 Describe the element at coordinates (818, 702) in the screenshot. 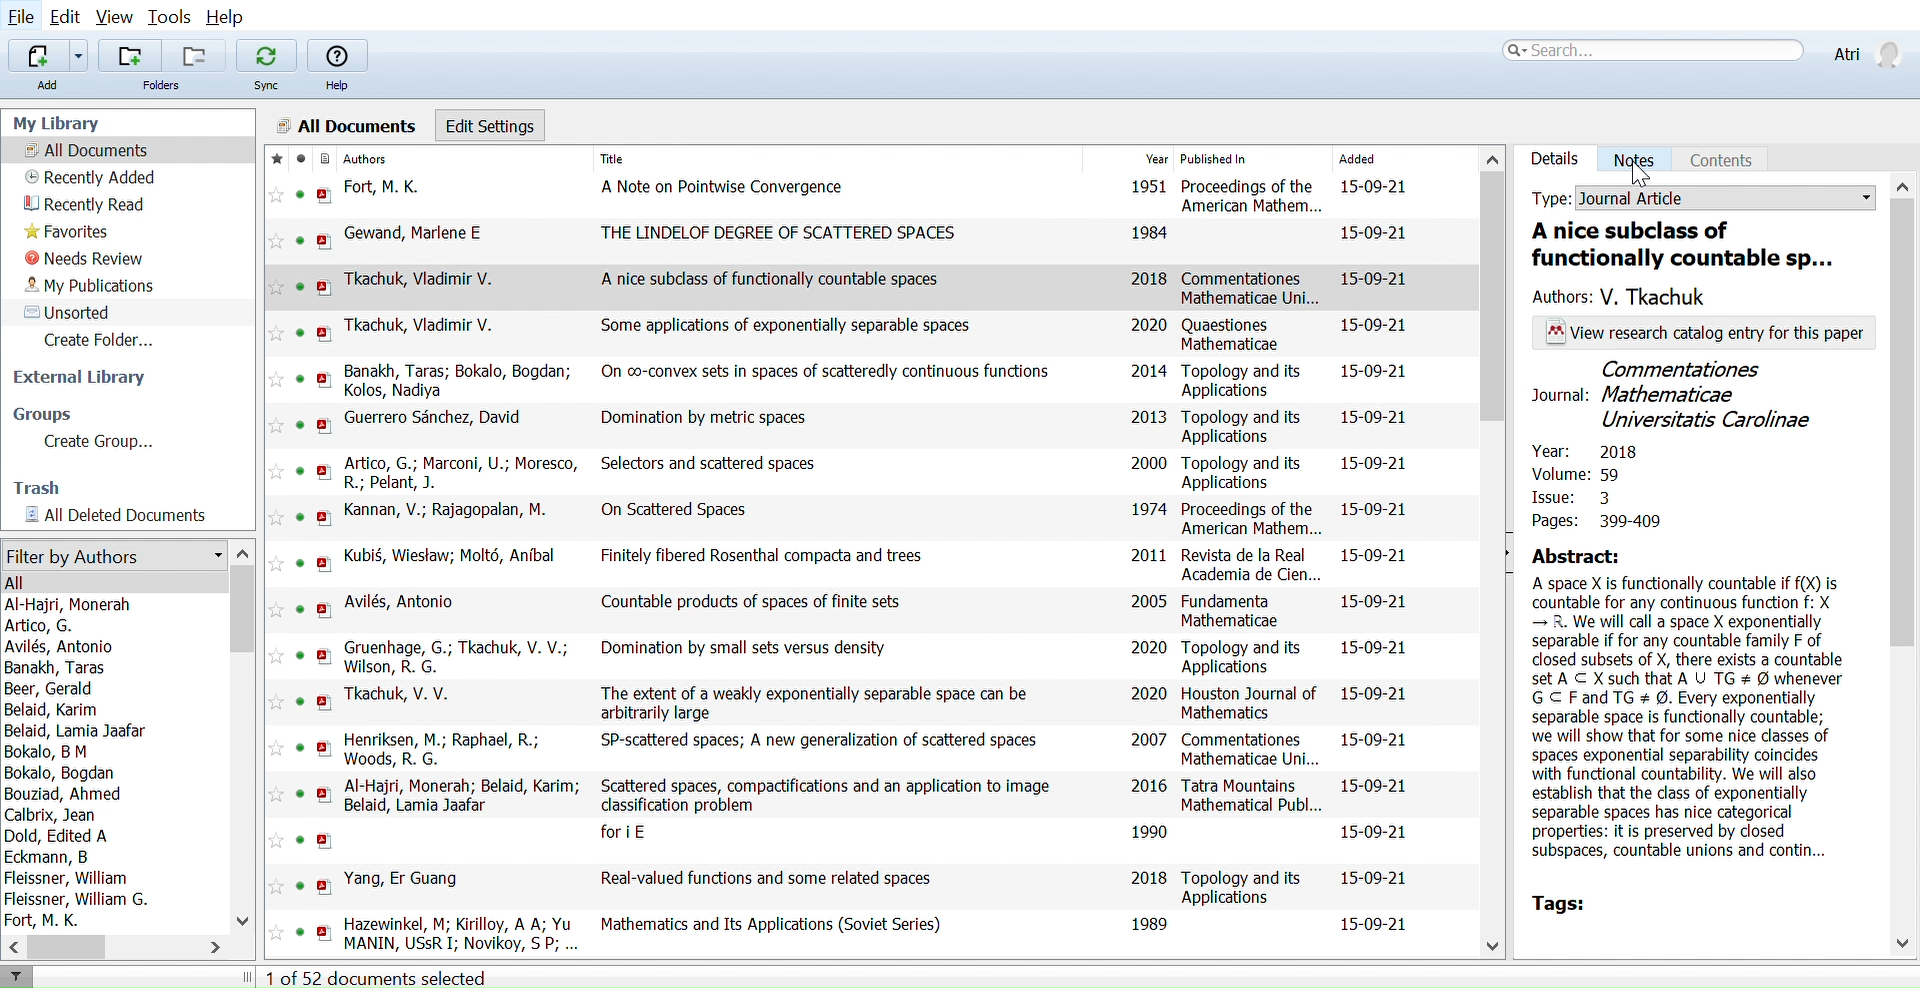

I see `The extent of a weakly exponentially separable space can be arbitrarily large` at that location.